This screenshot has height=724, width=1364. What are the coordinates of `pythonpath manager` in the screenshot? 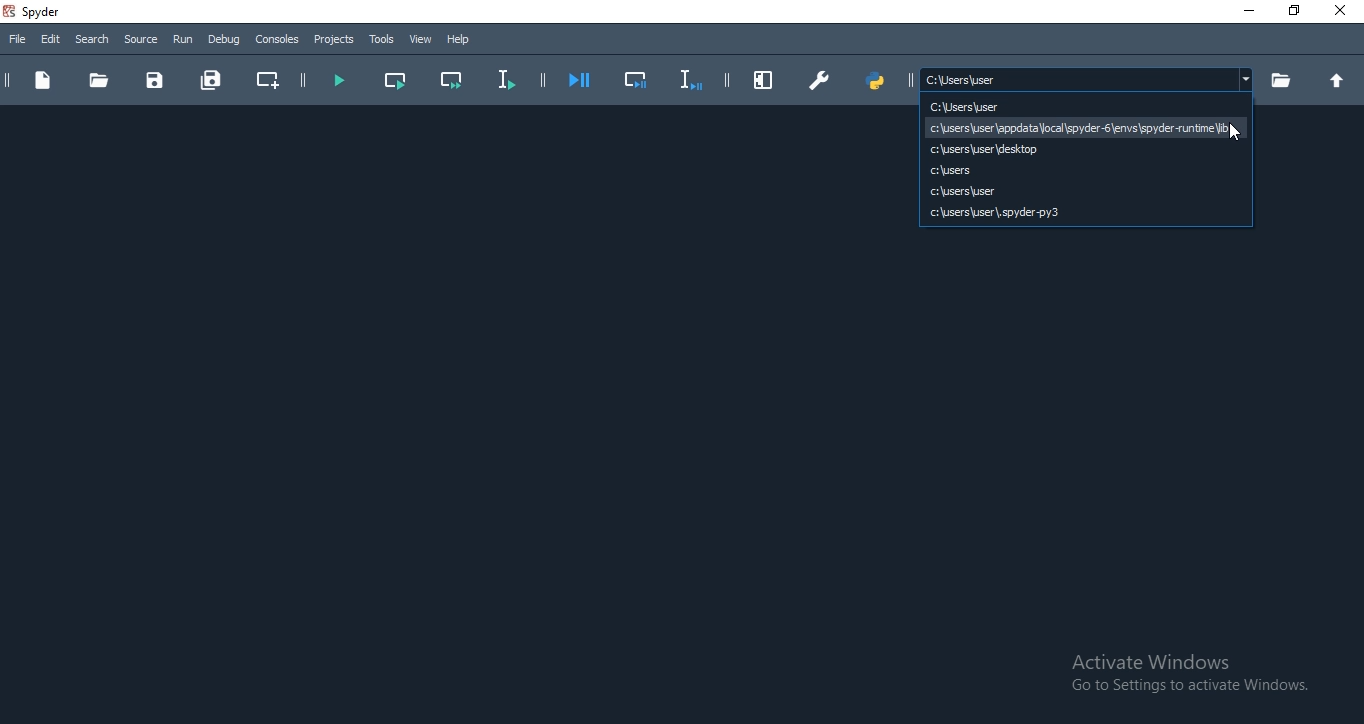 It's located at (878, 79).